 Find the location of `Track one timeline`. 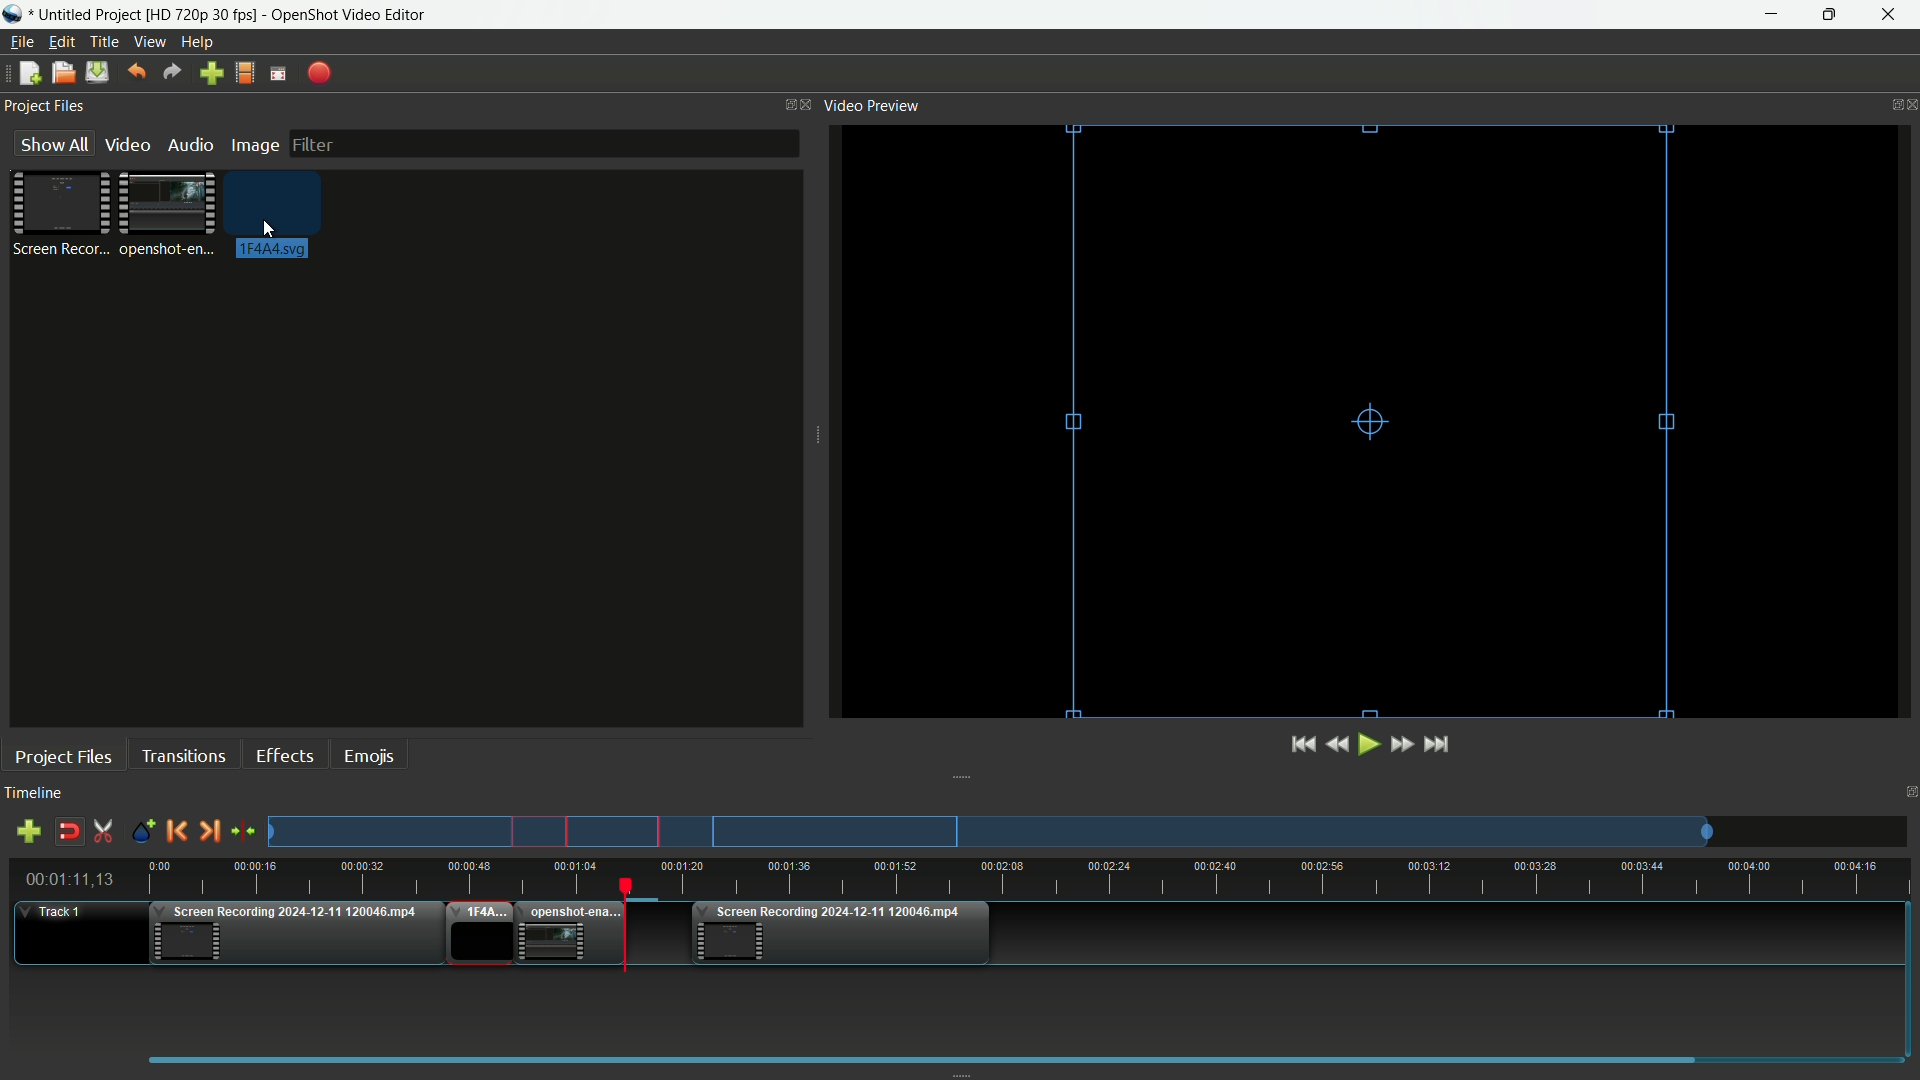

Track one timeline is located at coordinates (56, 913).